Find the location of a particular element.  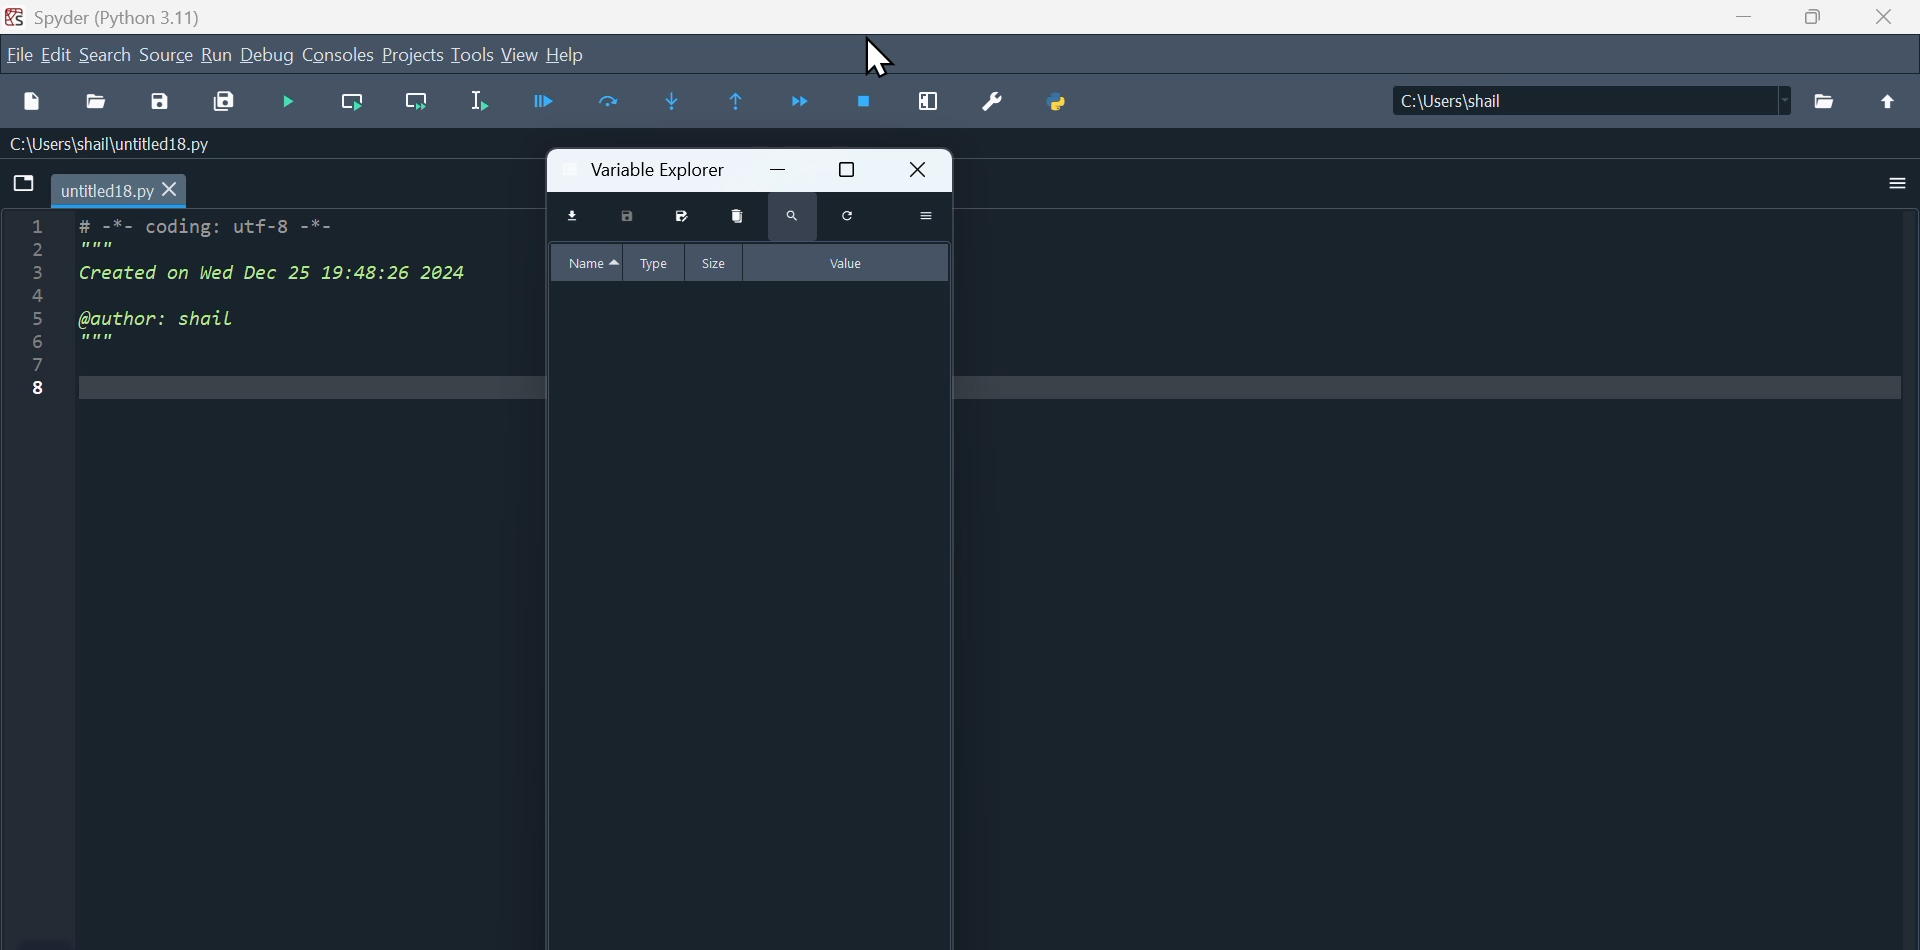

untitled18.py is located at coordinates (126, 191).